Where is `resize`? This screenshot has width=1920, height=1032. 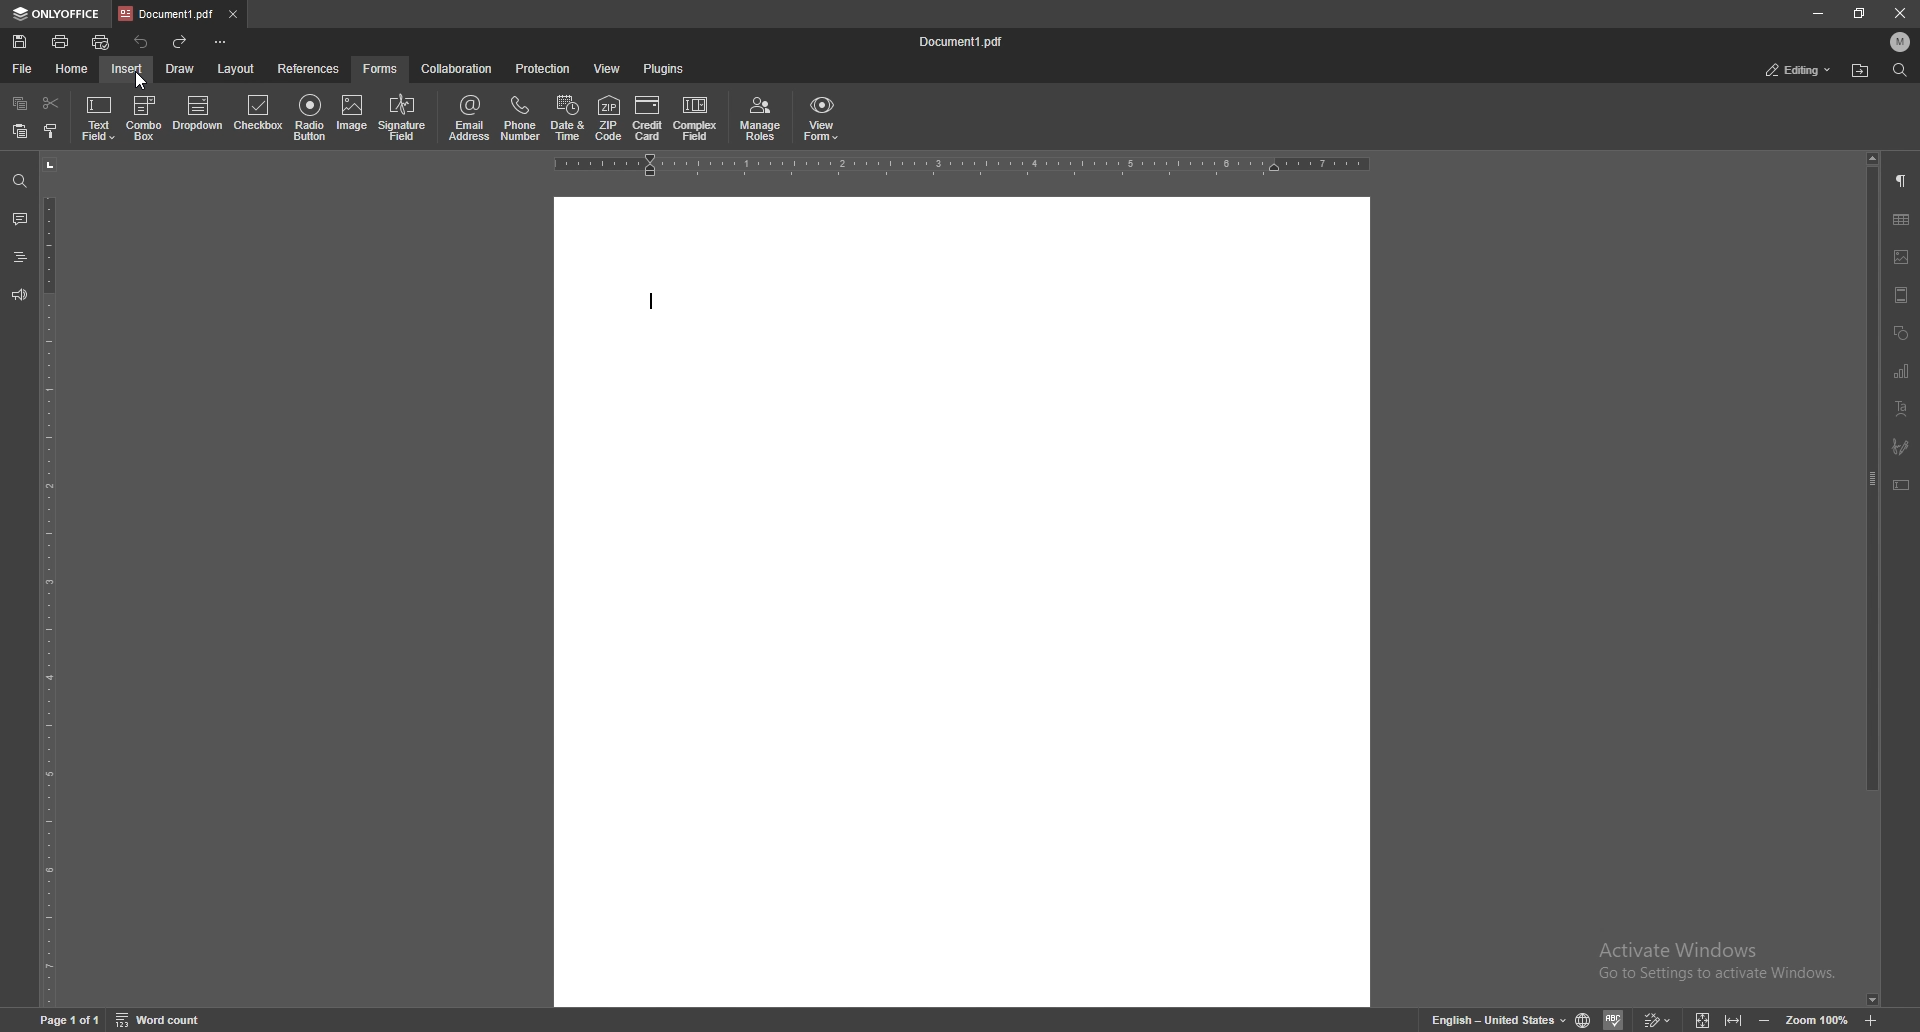 resize is located at coordinates (1863, 12).